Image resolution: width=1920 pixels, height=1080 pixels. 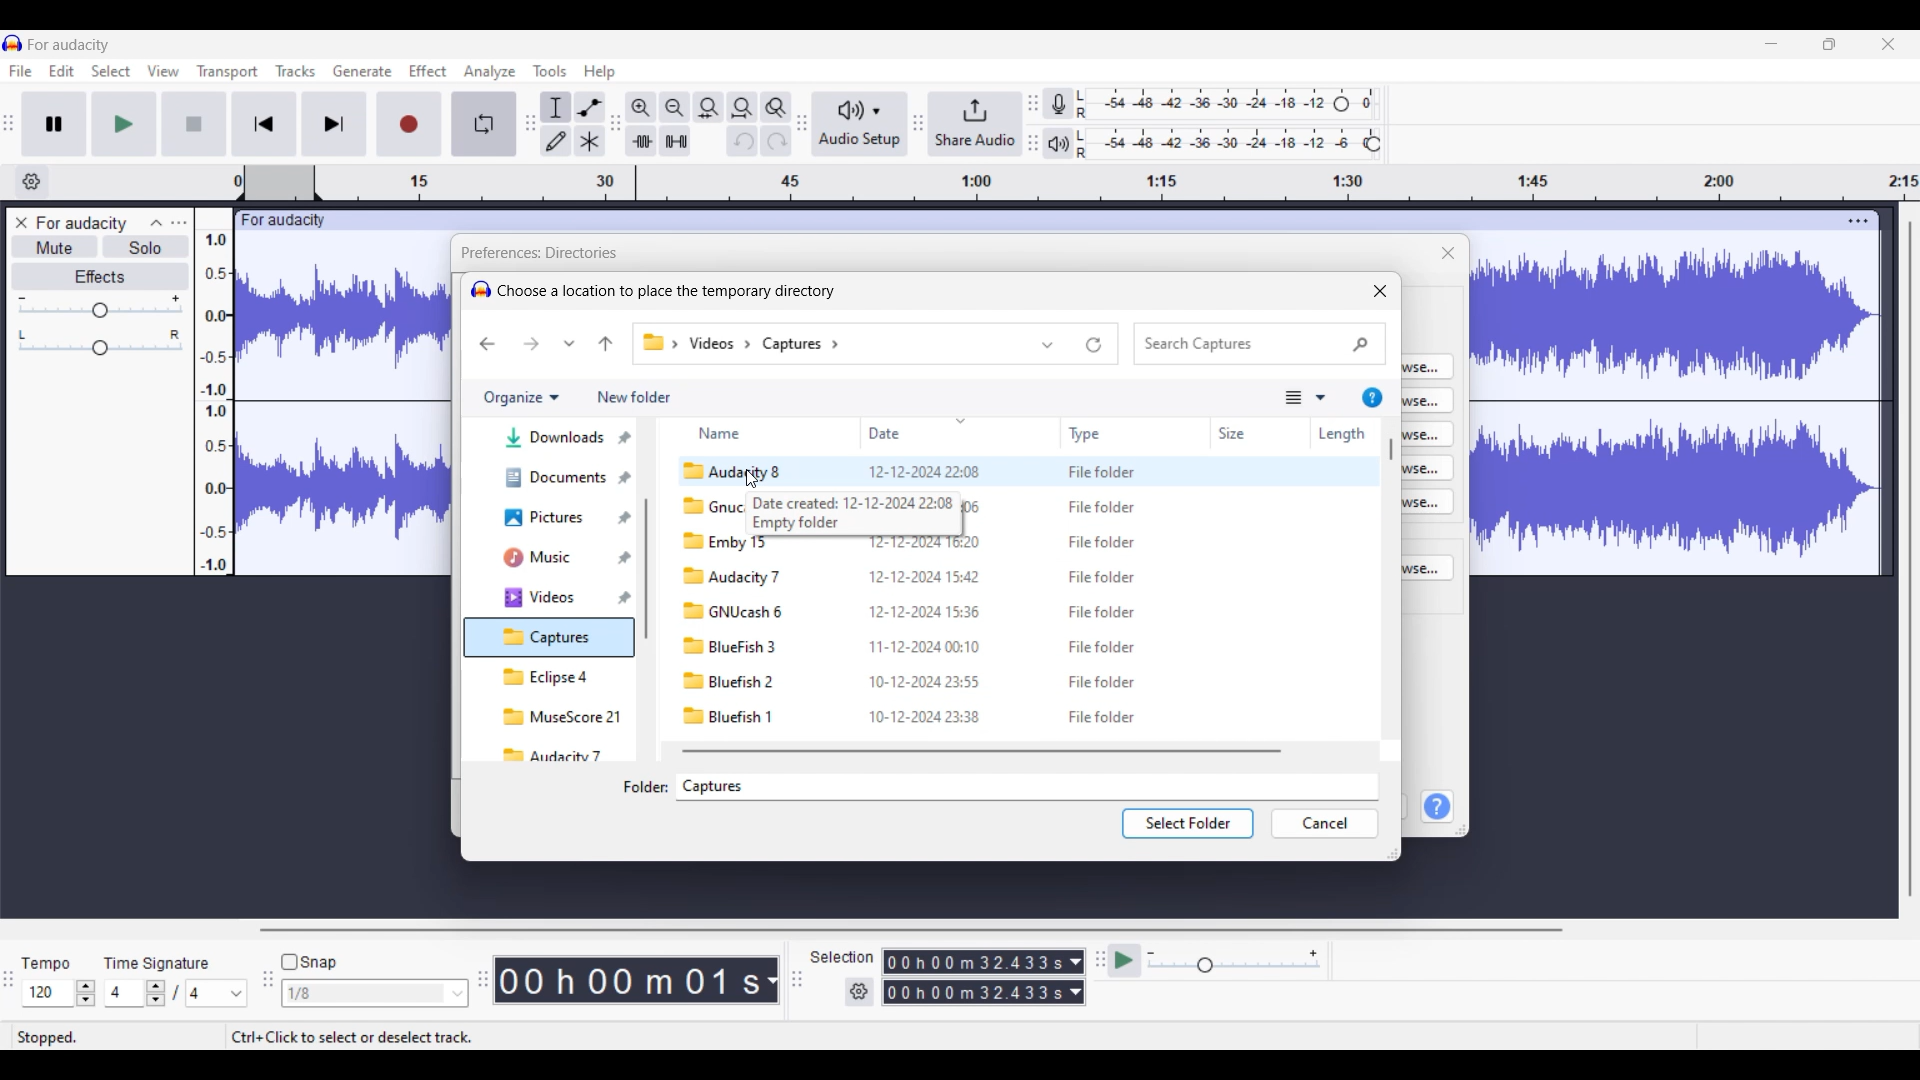 What do you see at coordinates (1103, 647) in the screenshot?
I see `file folder` at bounding box center [1103, 647].